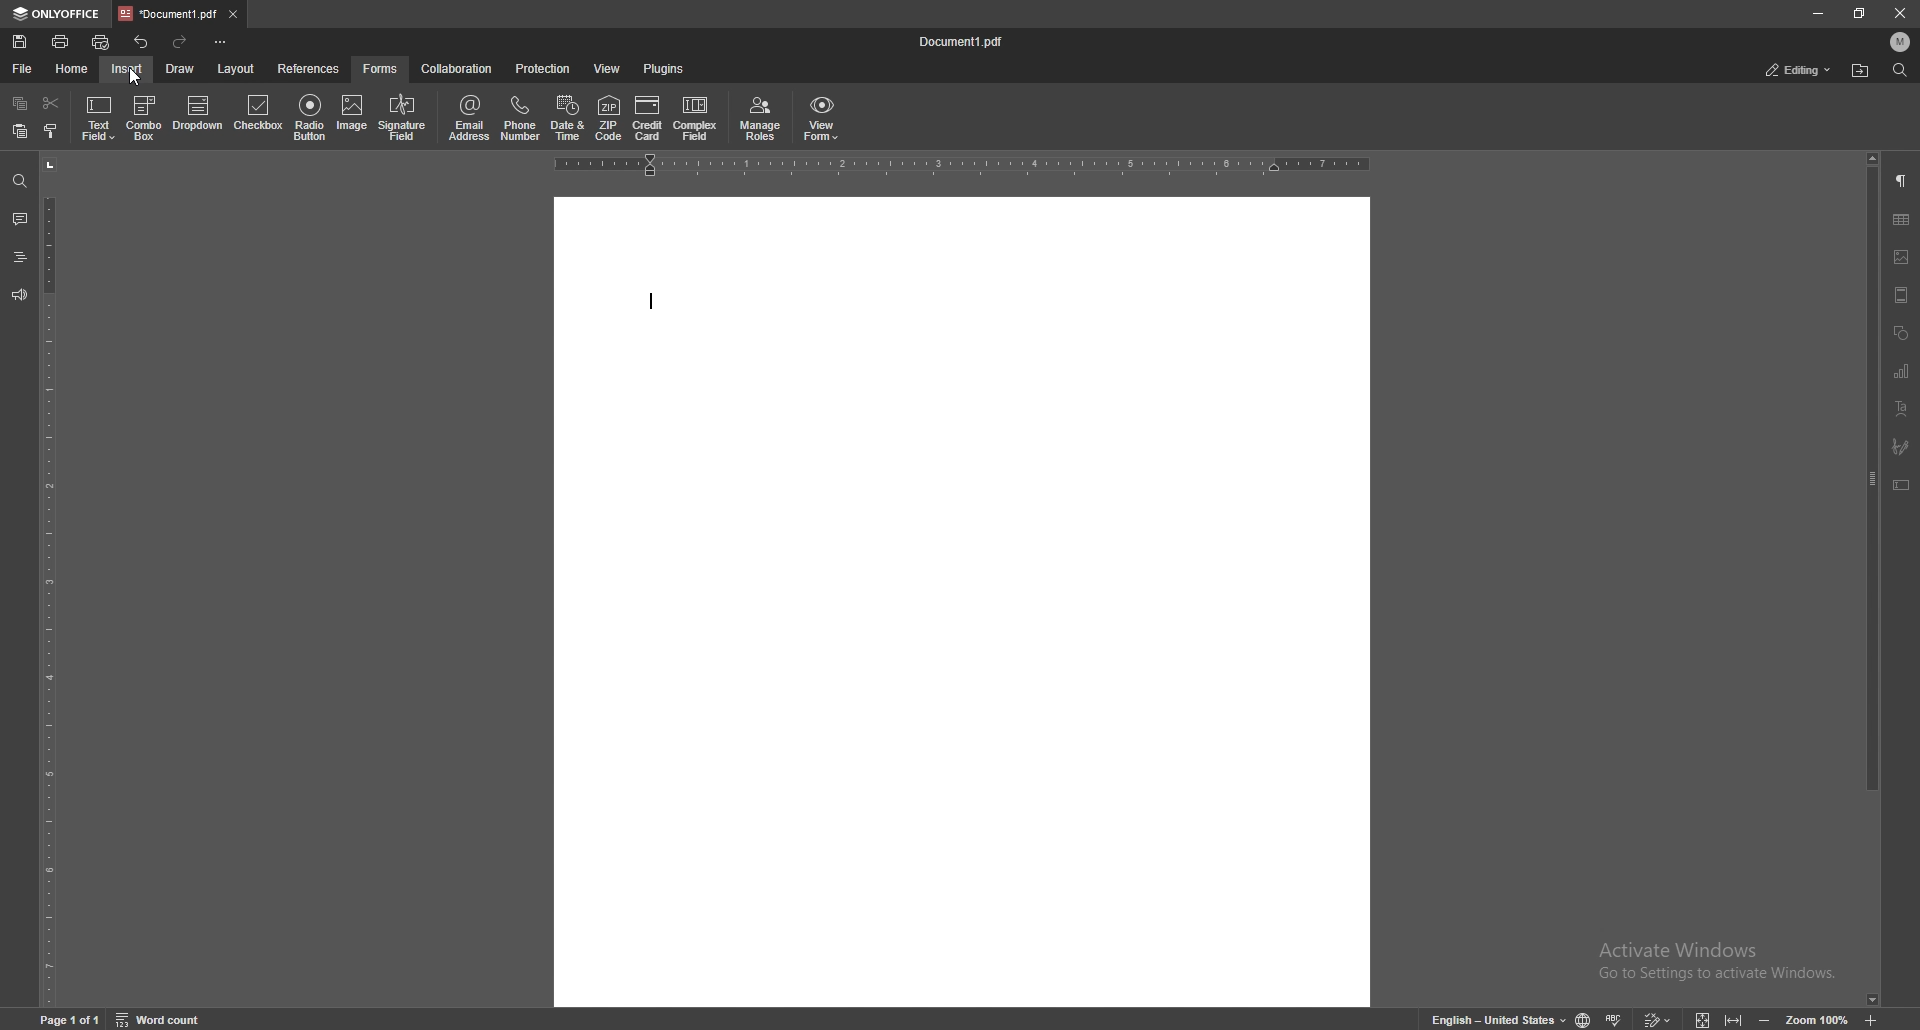 The width and height of the screenshot is (1920, 1030). What do you see at coordinates (1703, 1017) in the screenshot?
I see `fit to page` at bounding box center [1703, 1017].